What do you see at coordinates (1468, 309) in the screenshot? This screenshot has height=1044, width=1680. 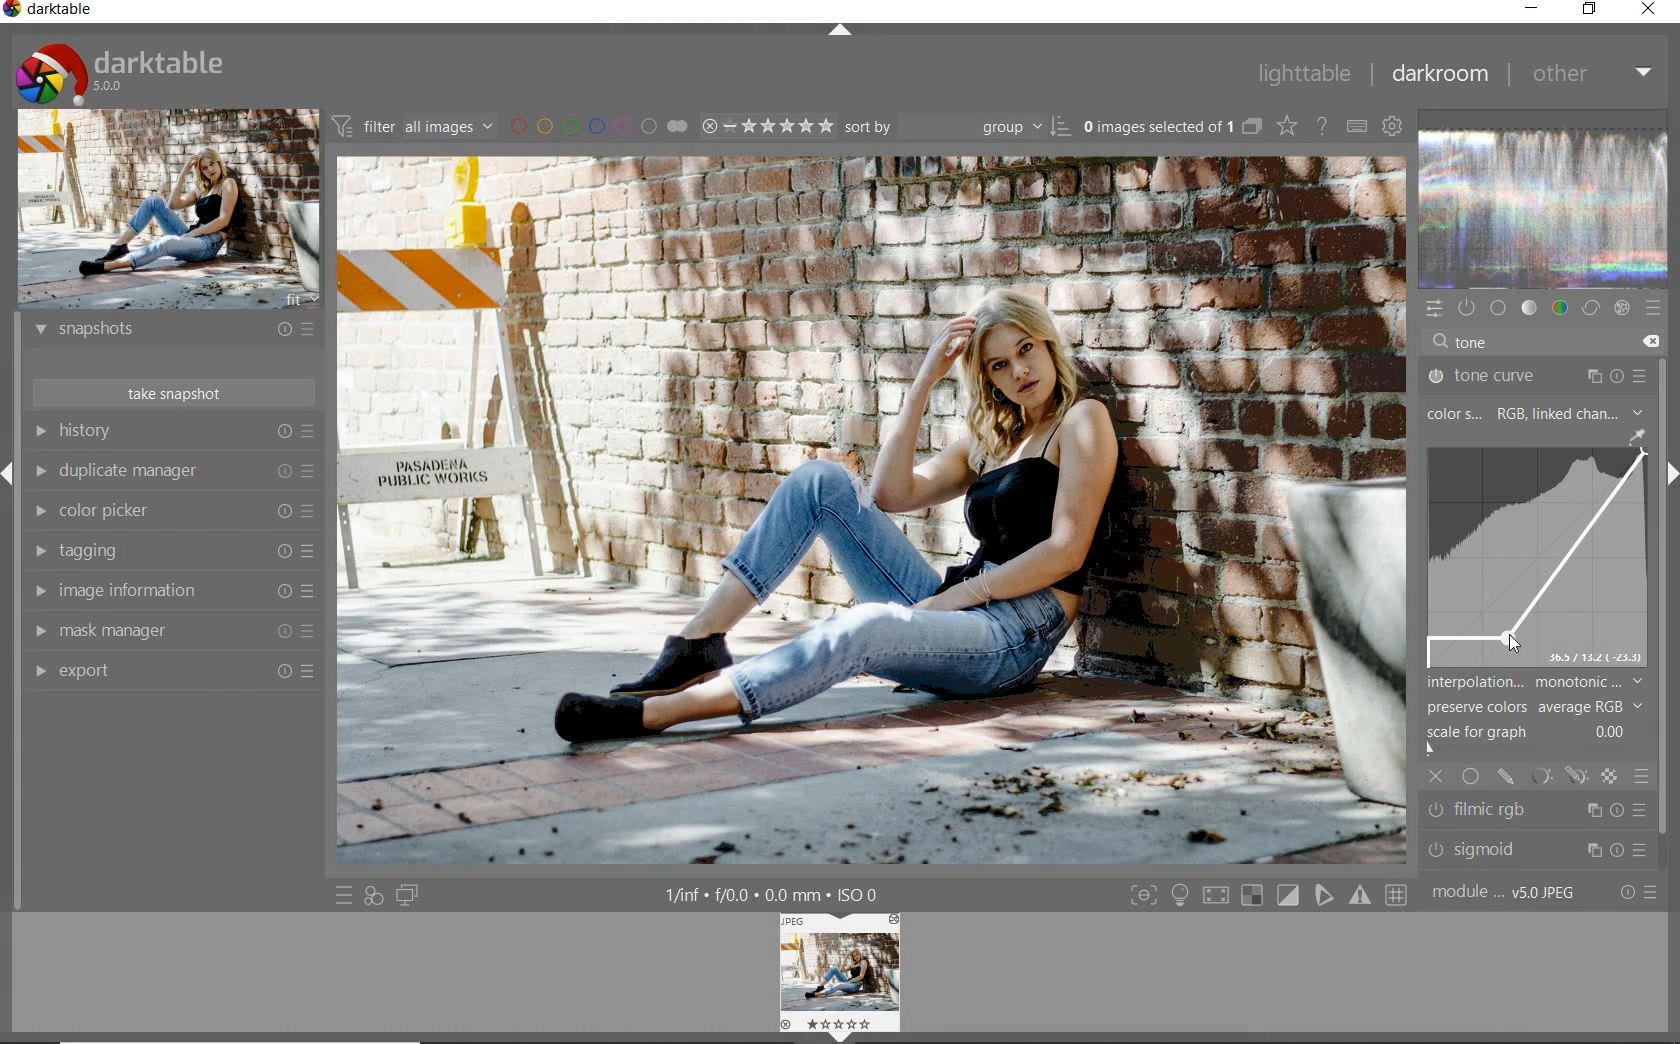 I see `show only active modules` at bounding box center [1468, 309].